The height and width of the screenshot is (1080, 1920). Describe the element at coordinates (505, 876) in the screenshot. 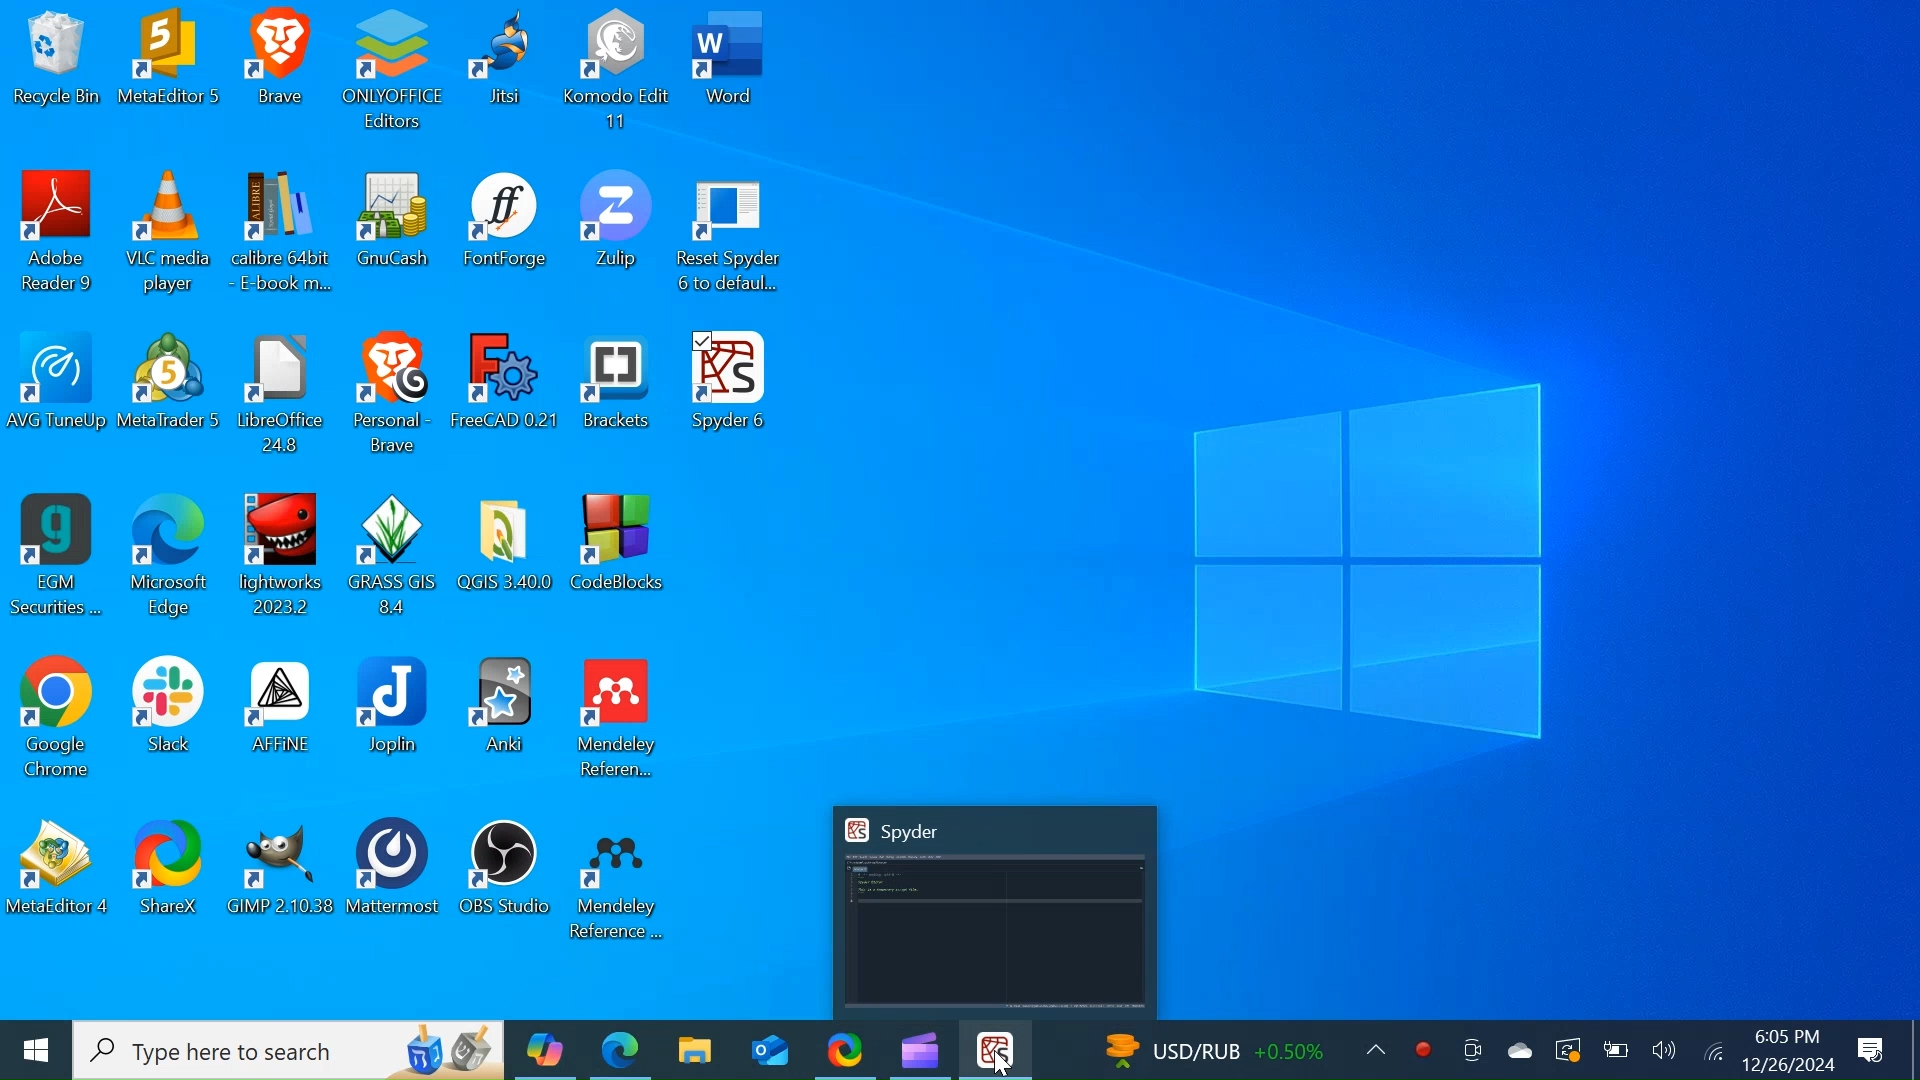

I see `OBS Studios Desktop Icon` at that location.